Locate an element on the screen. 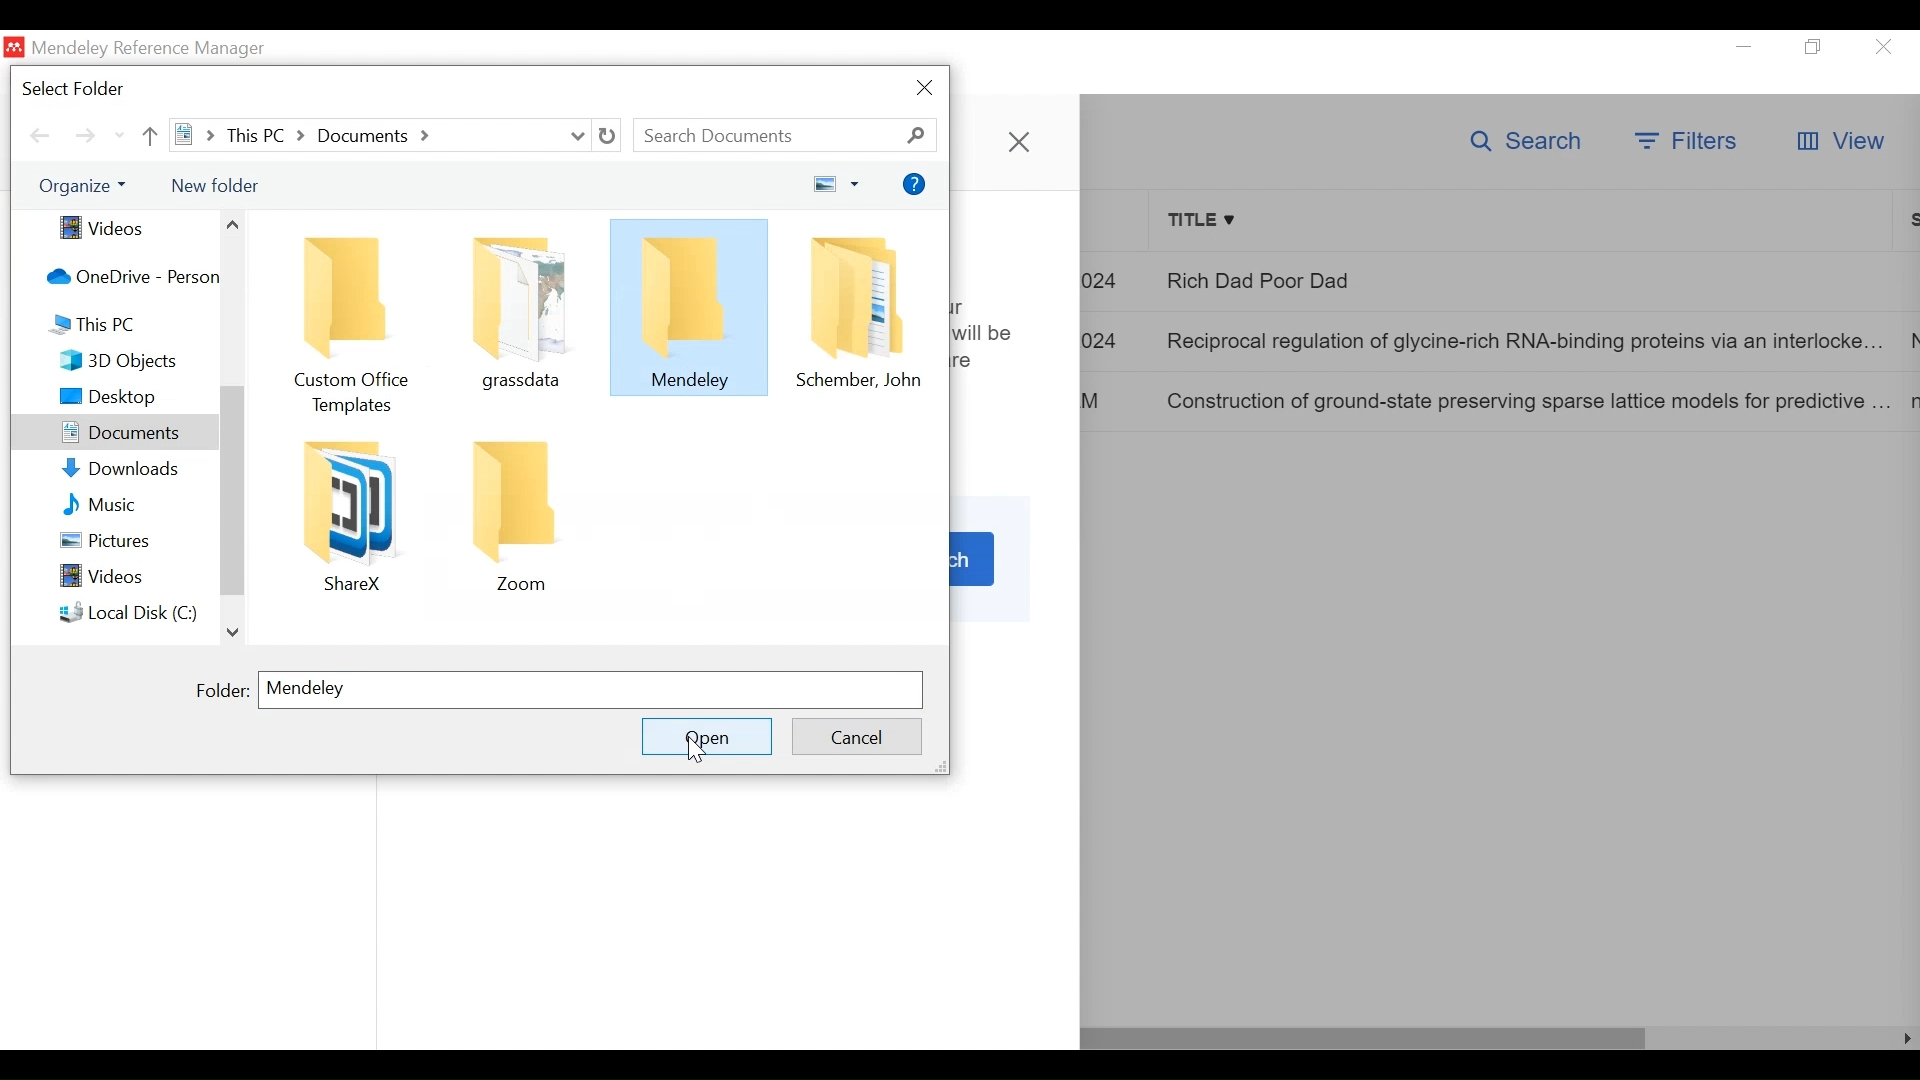 The width and height of the screenshot is (1920, 1080). Search Documents is located at coordinates (784, 136).